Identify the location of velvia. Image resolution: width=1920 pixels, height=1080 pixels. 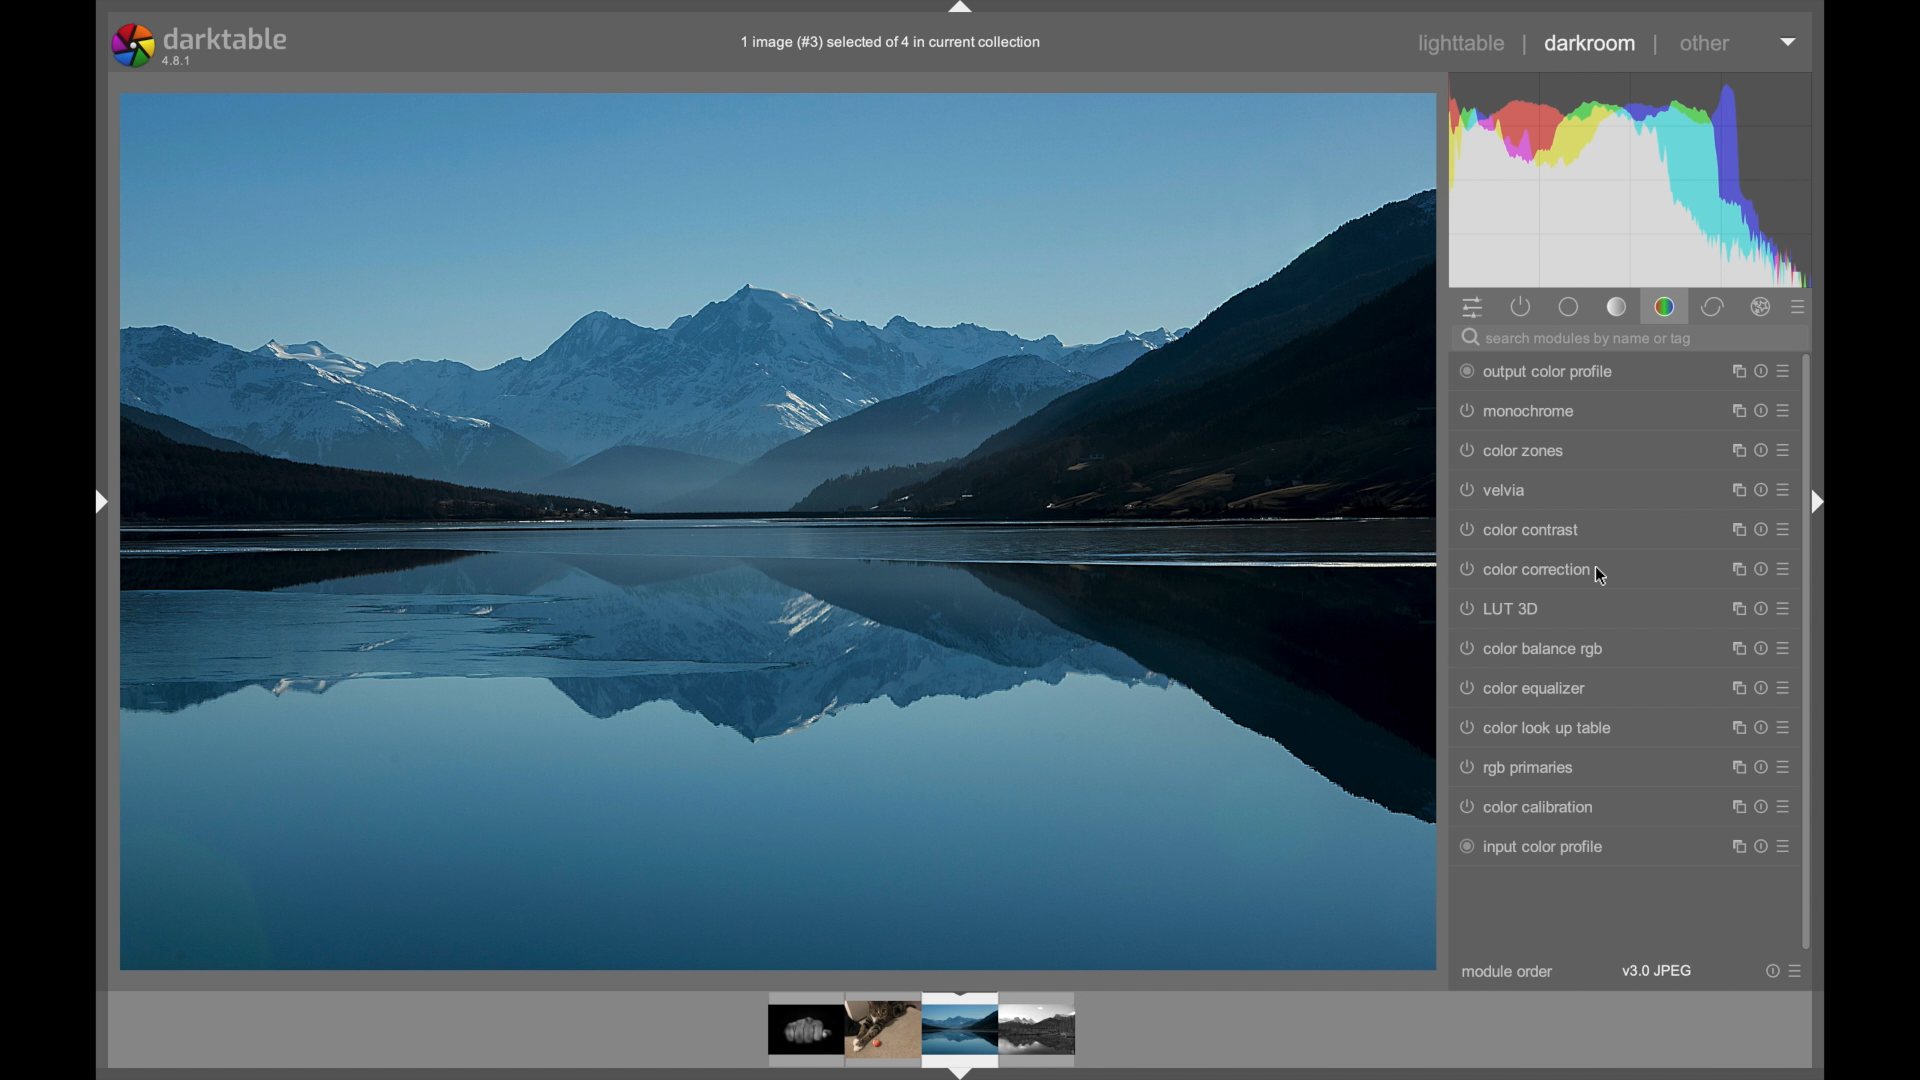
(1496, 489).